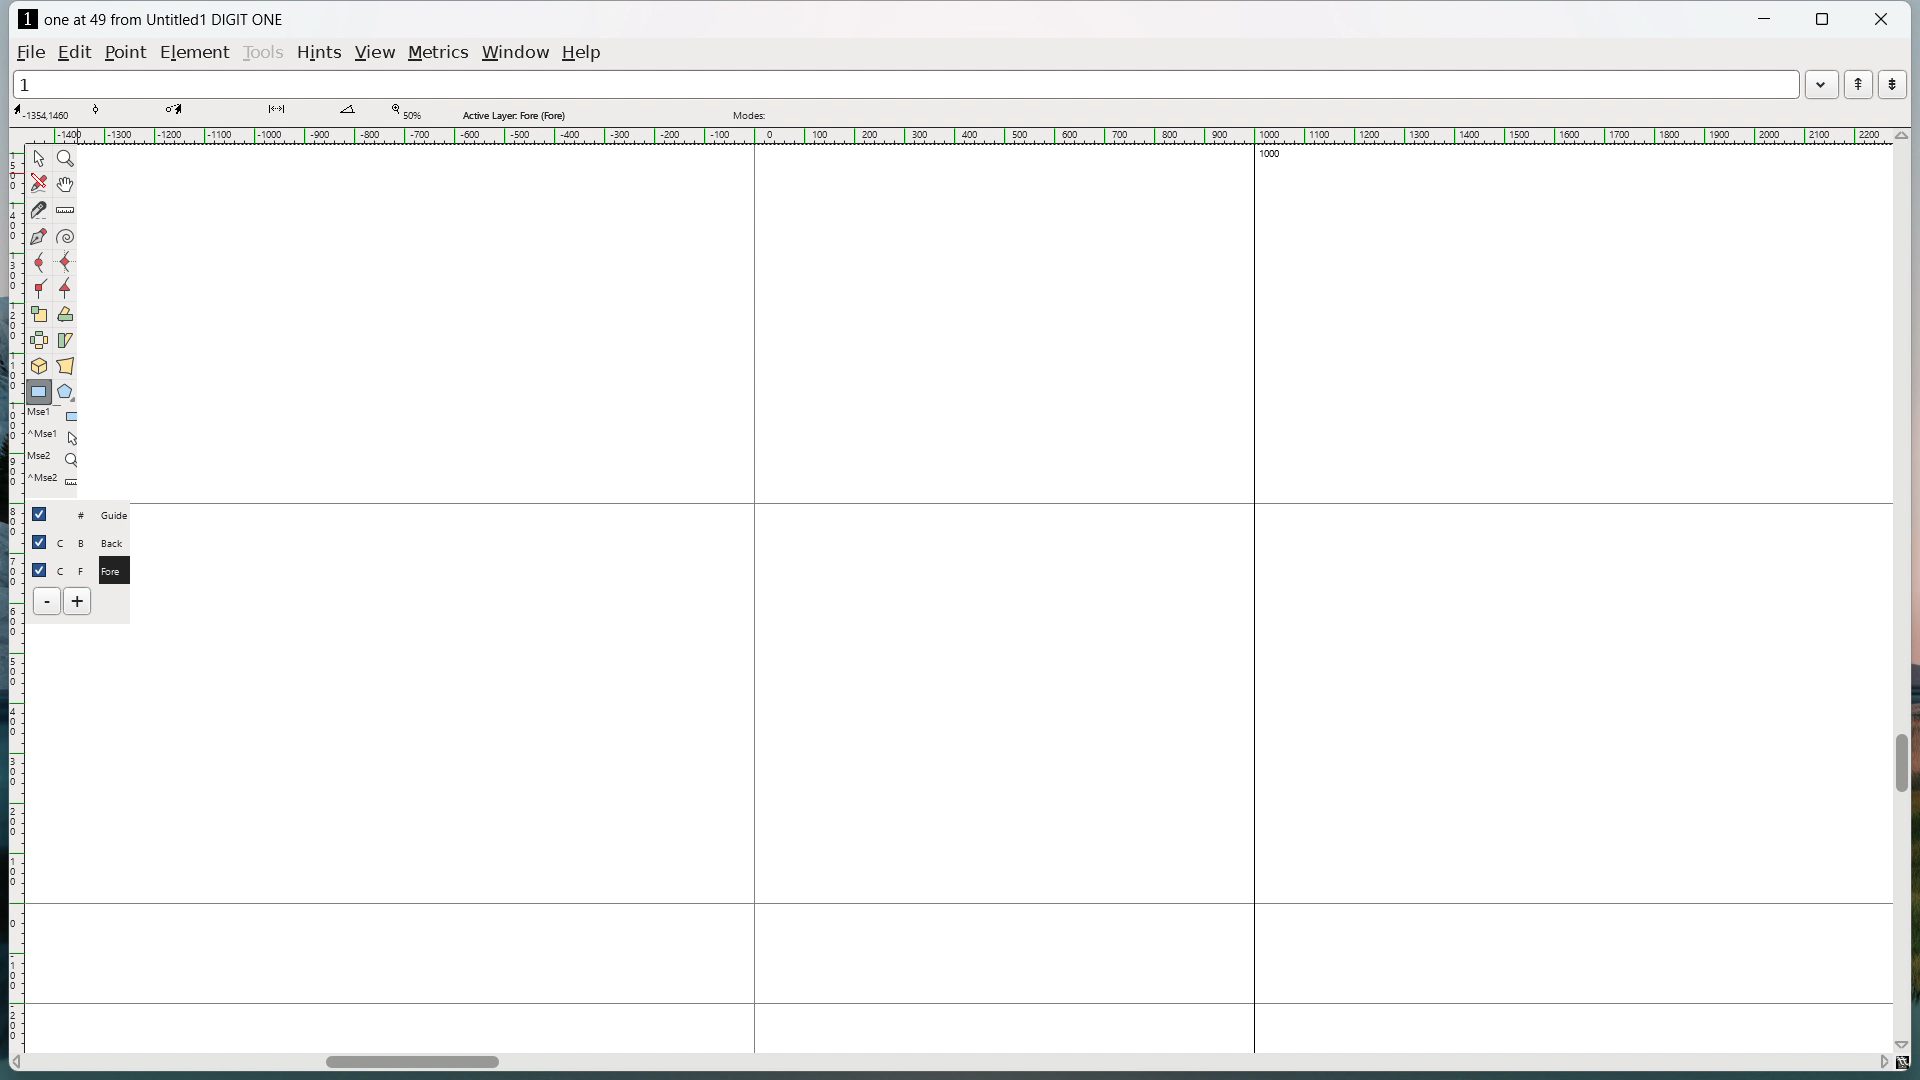 The width and height of the screenshot is (1920, 1080). Describe the element at coordinates (1858, 84) in the screenshot. I see `show the previous word in the word list` at that location.